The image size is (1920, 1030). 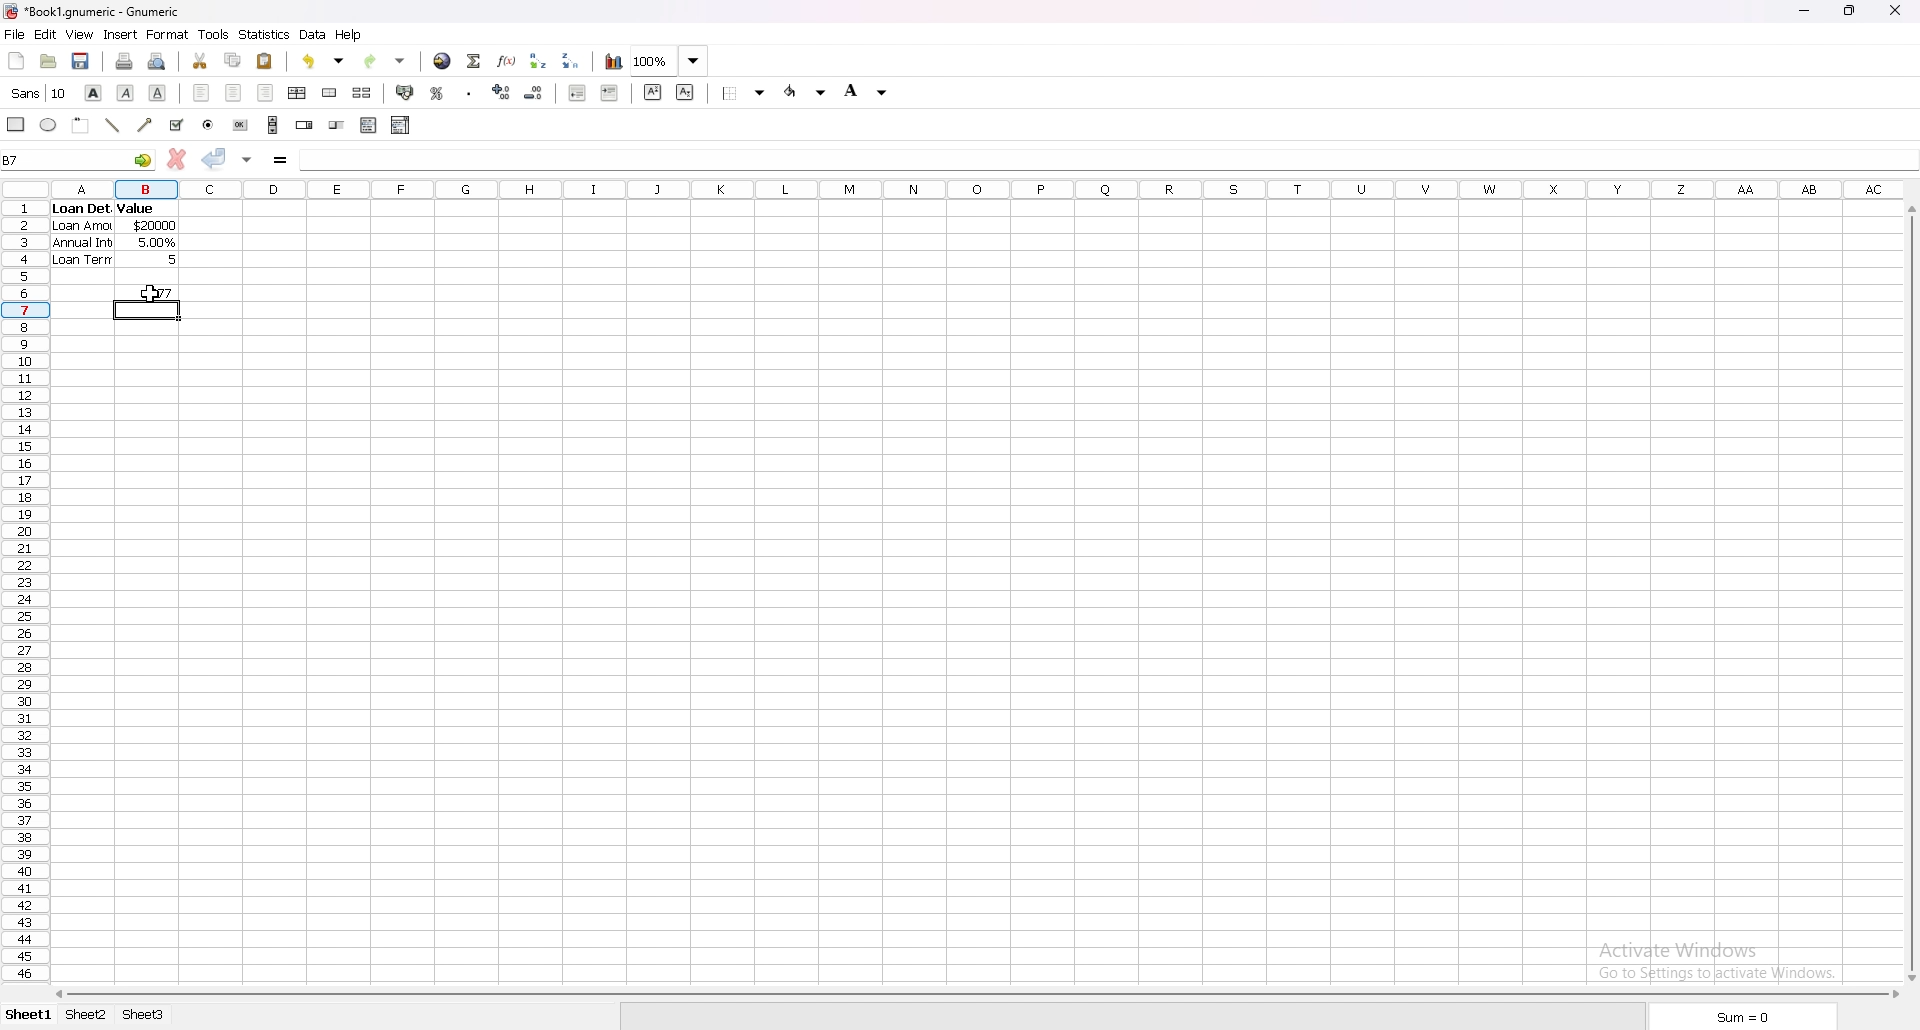 I want to click on radio button, so click(x=209, y=125).